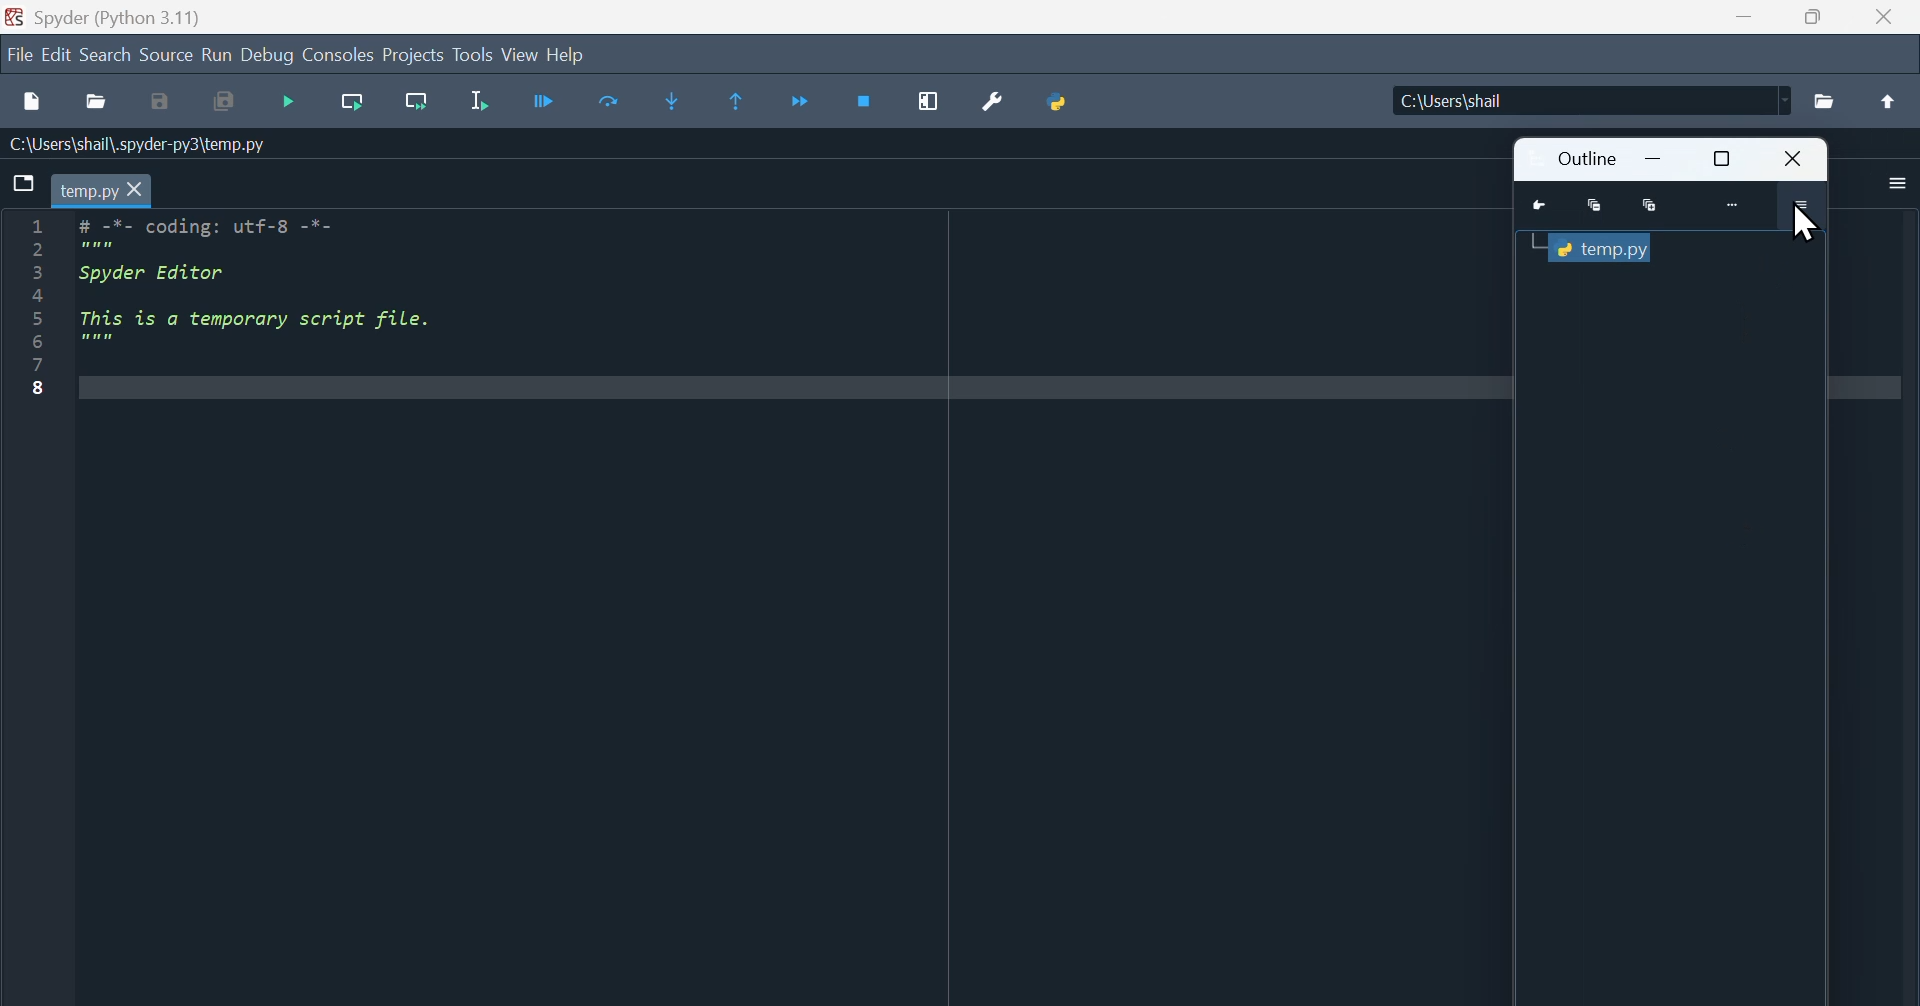 This screenshot has width=1920, height=1006. Describe the element at coordinates (864, 102) in the screenshot. I see `Stop debugging` at that location.